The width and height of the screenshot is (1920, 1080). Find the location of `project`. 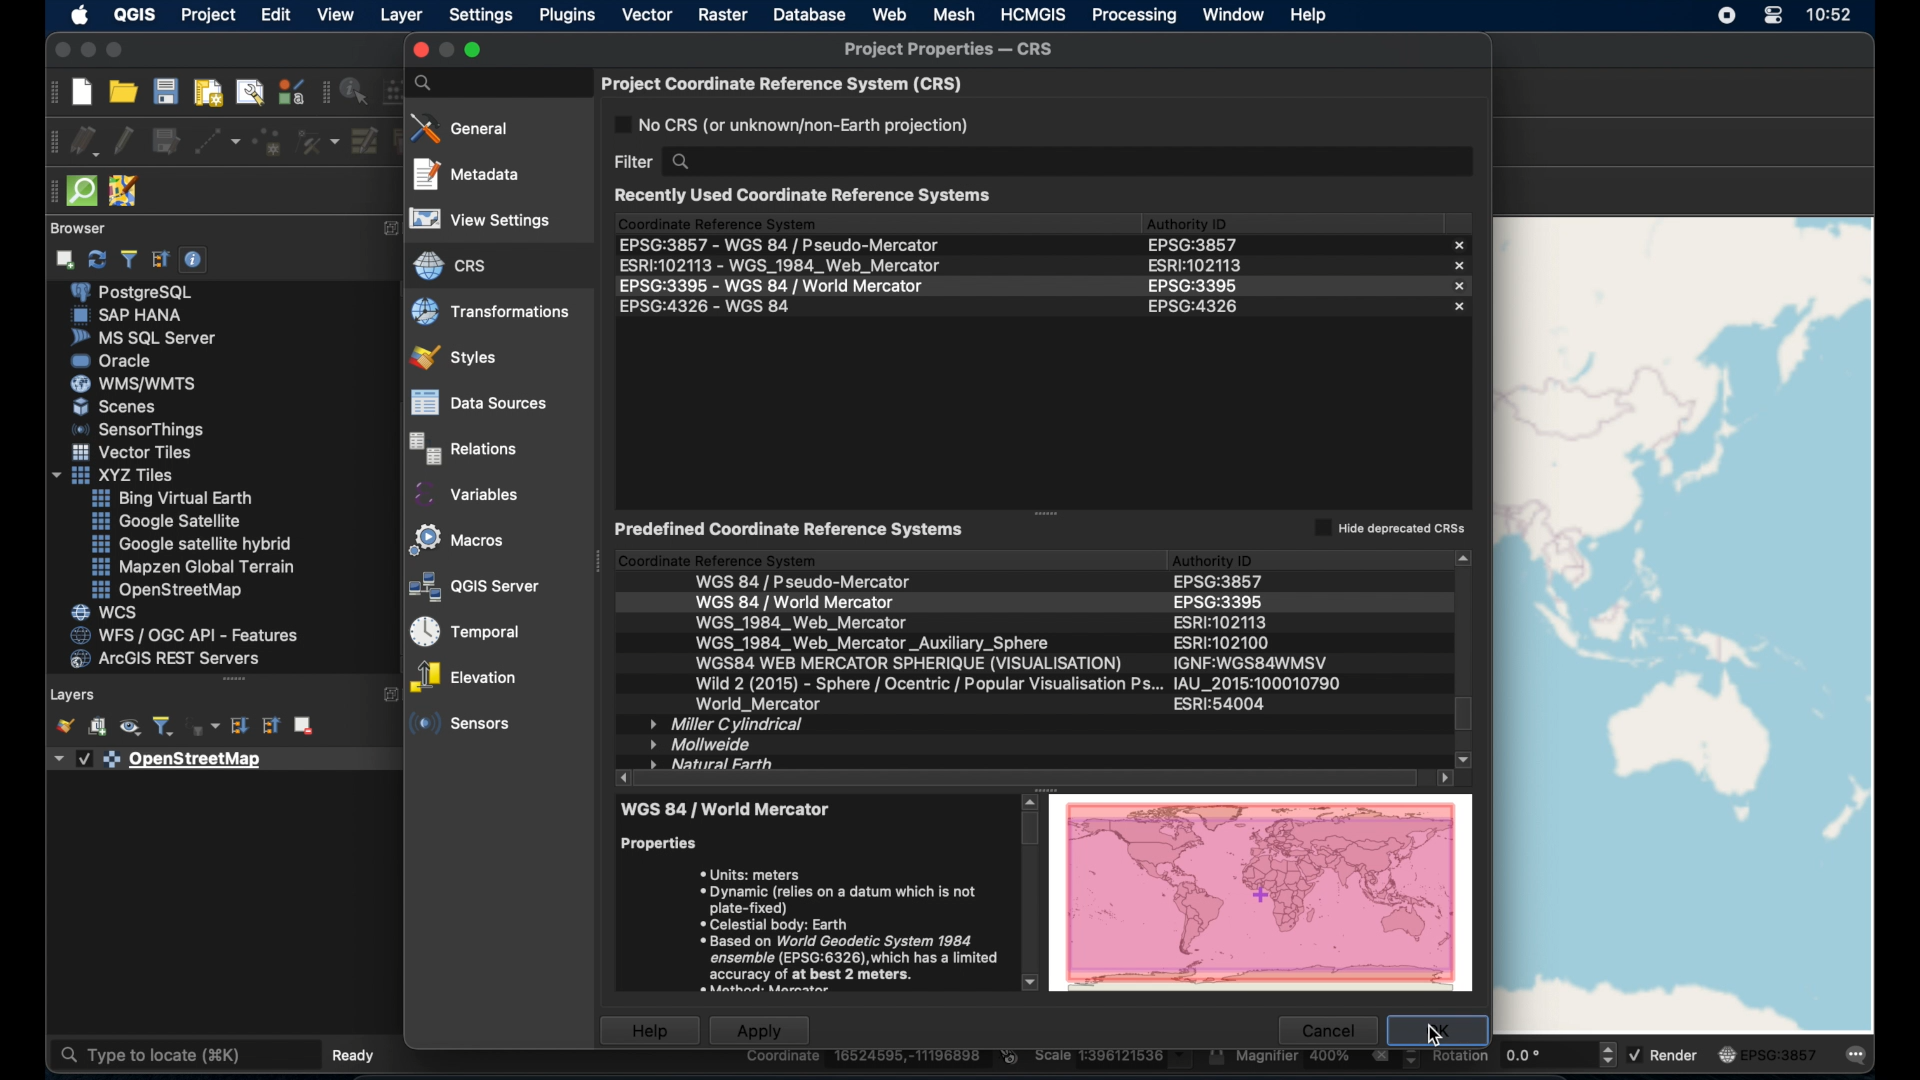

project is located at coordinates (206, 15).